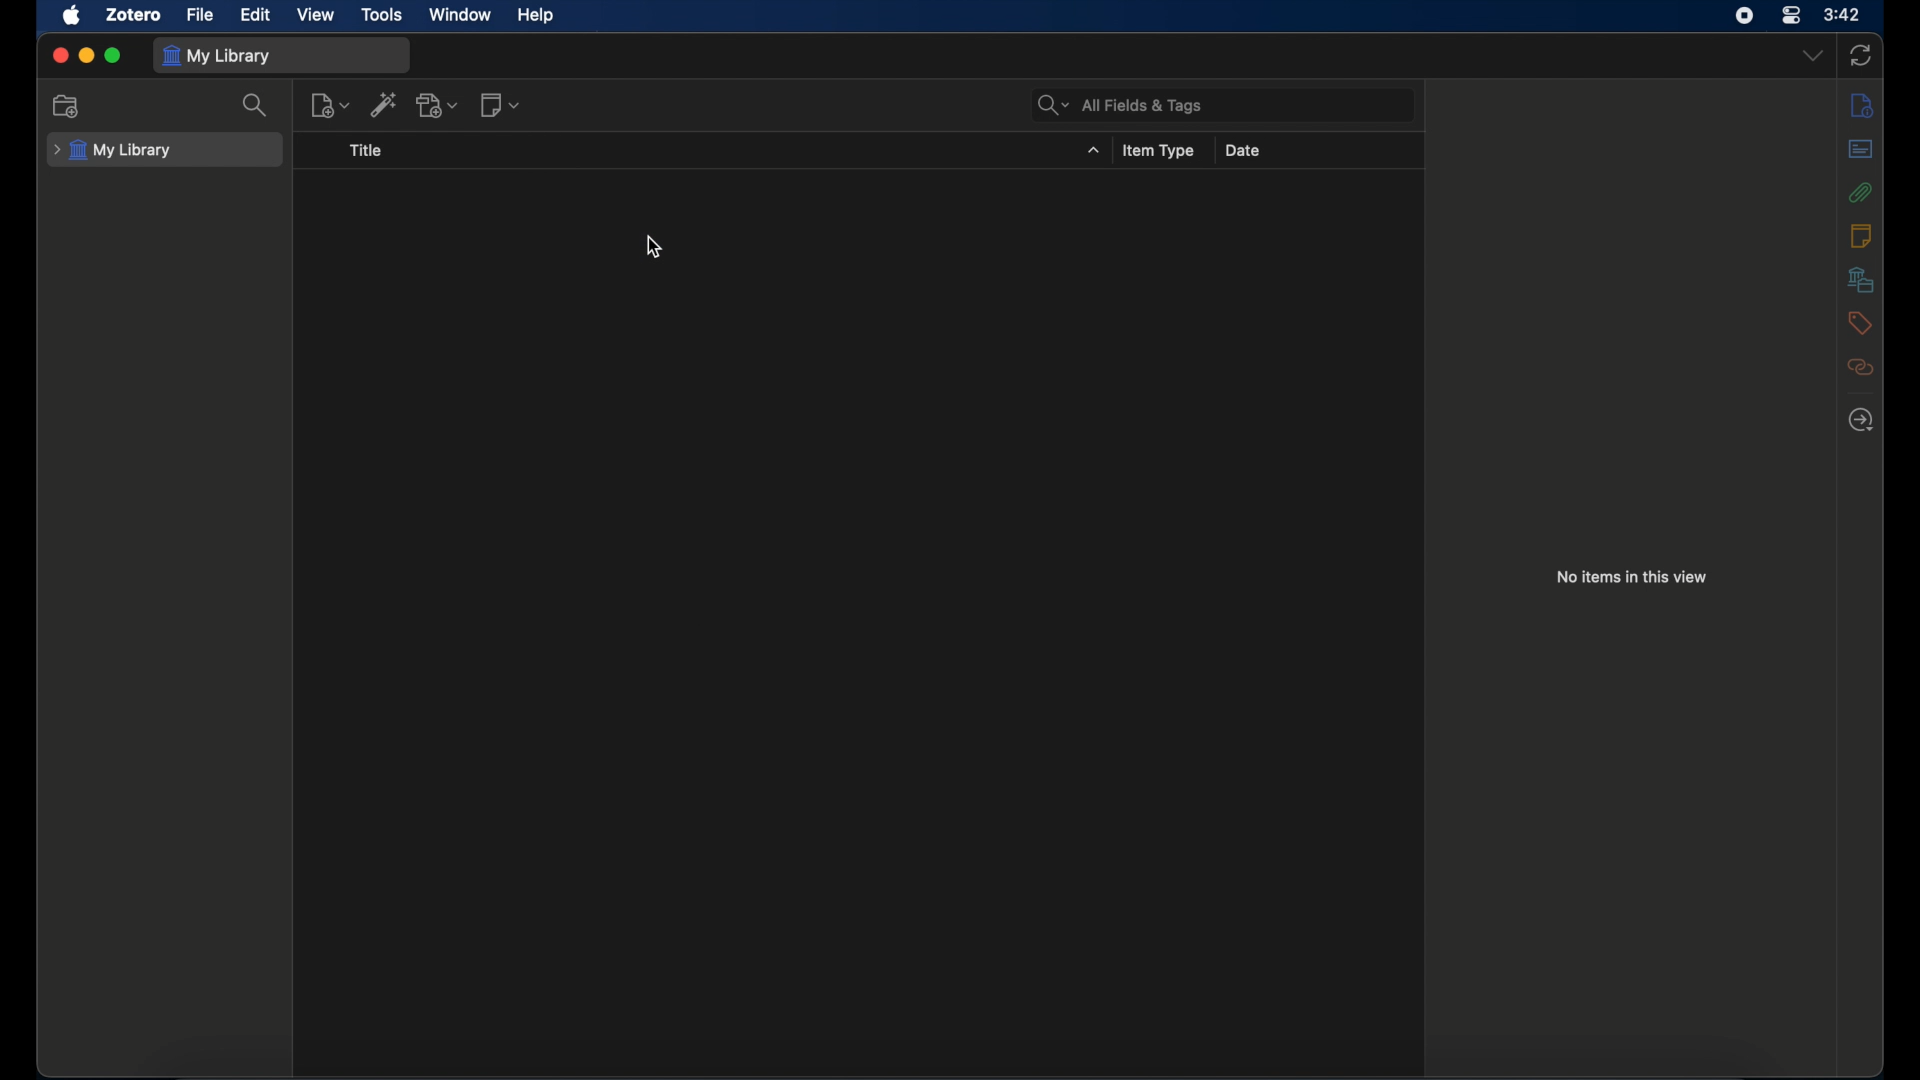  What do you see at coordinates (367, 149) in the screenshot?
I see `title` at bounding box center [367, 149].